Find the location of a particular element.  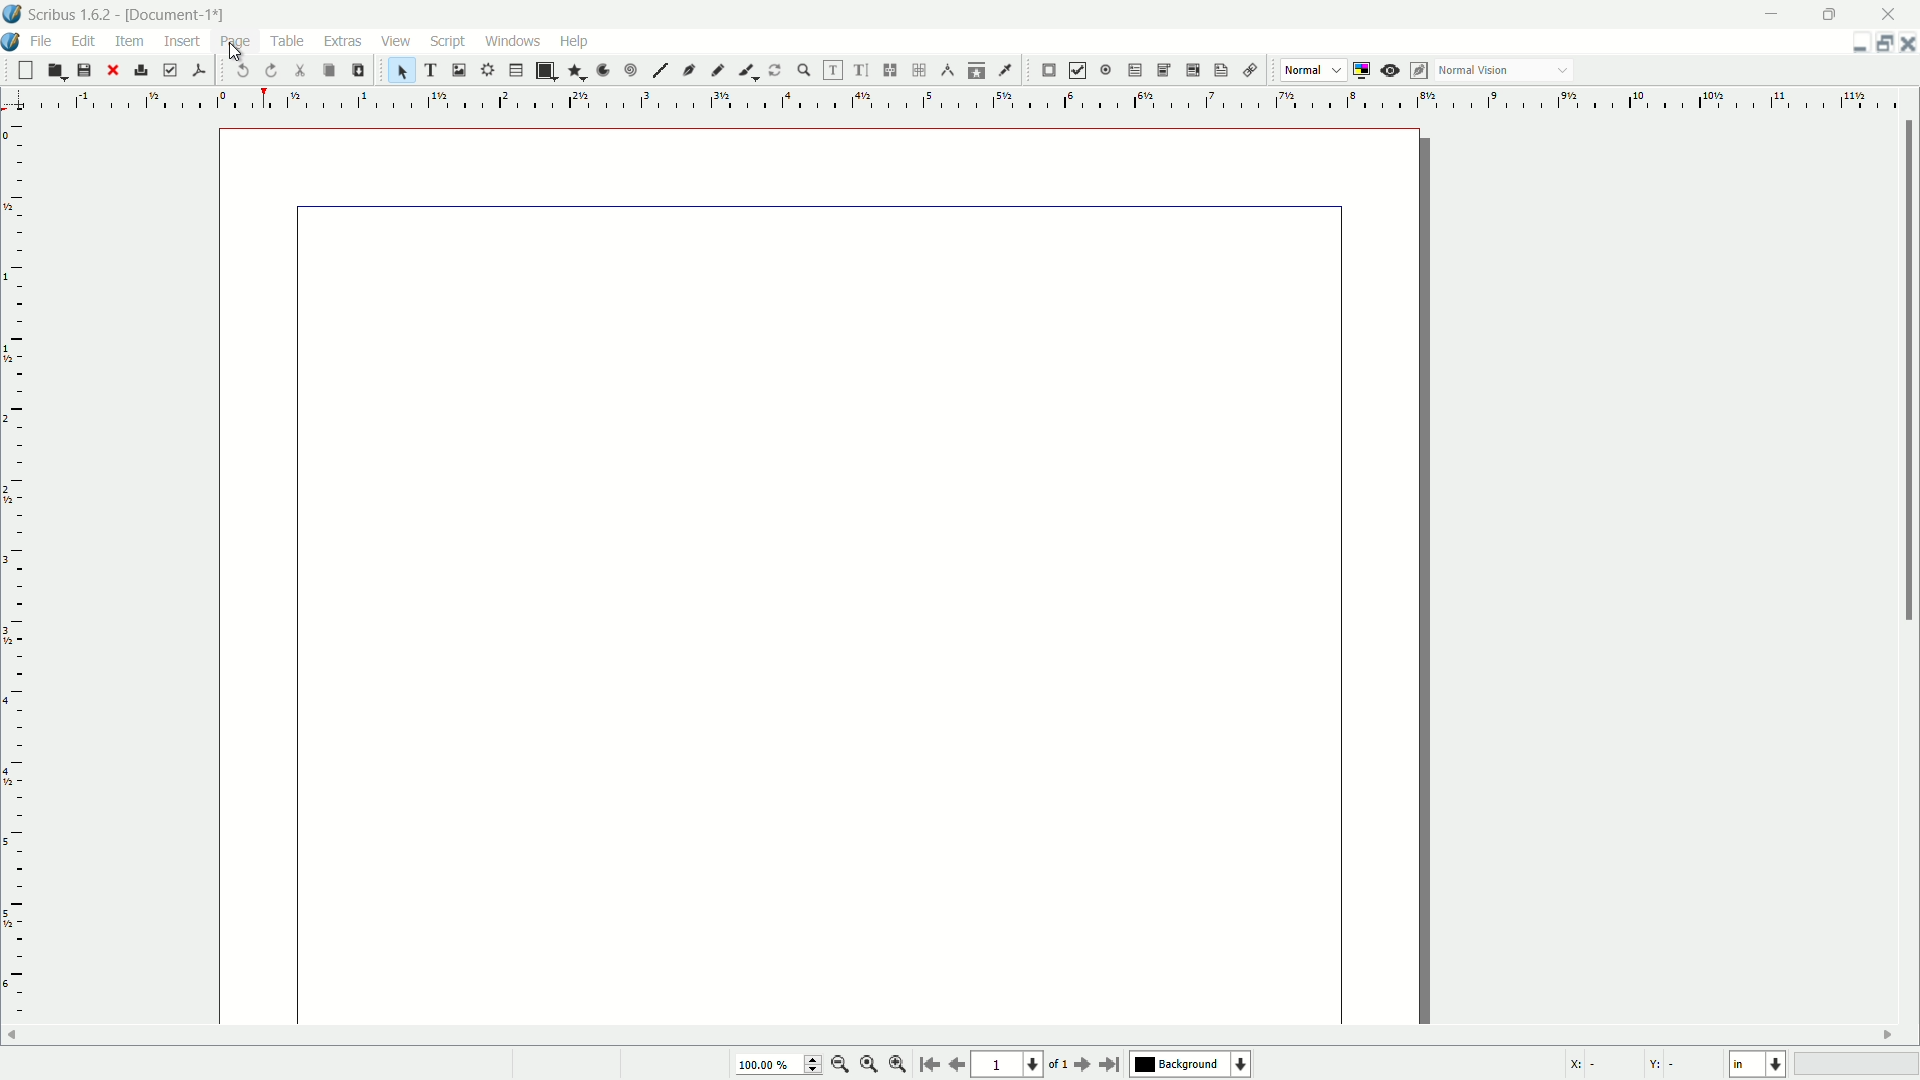

pdf check box is located at coordinates (1078, 70).